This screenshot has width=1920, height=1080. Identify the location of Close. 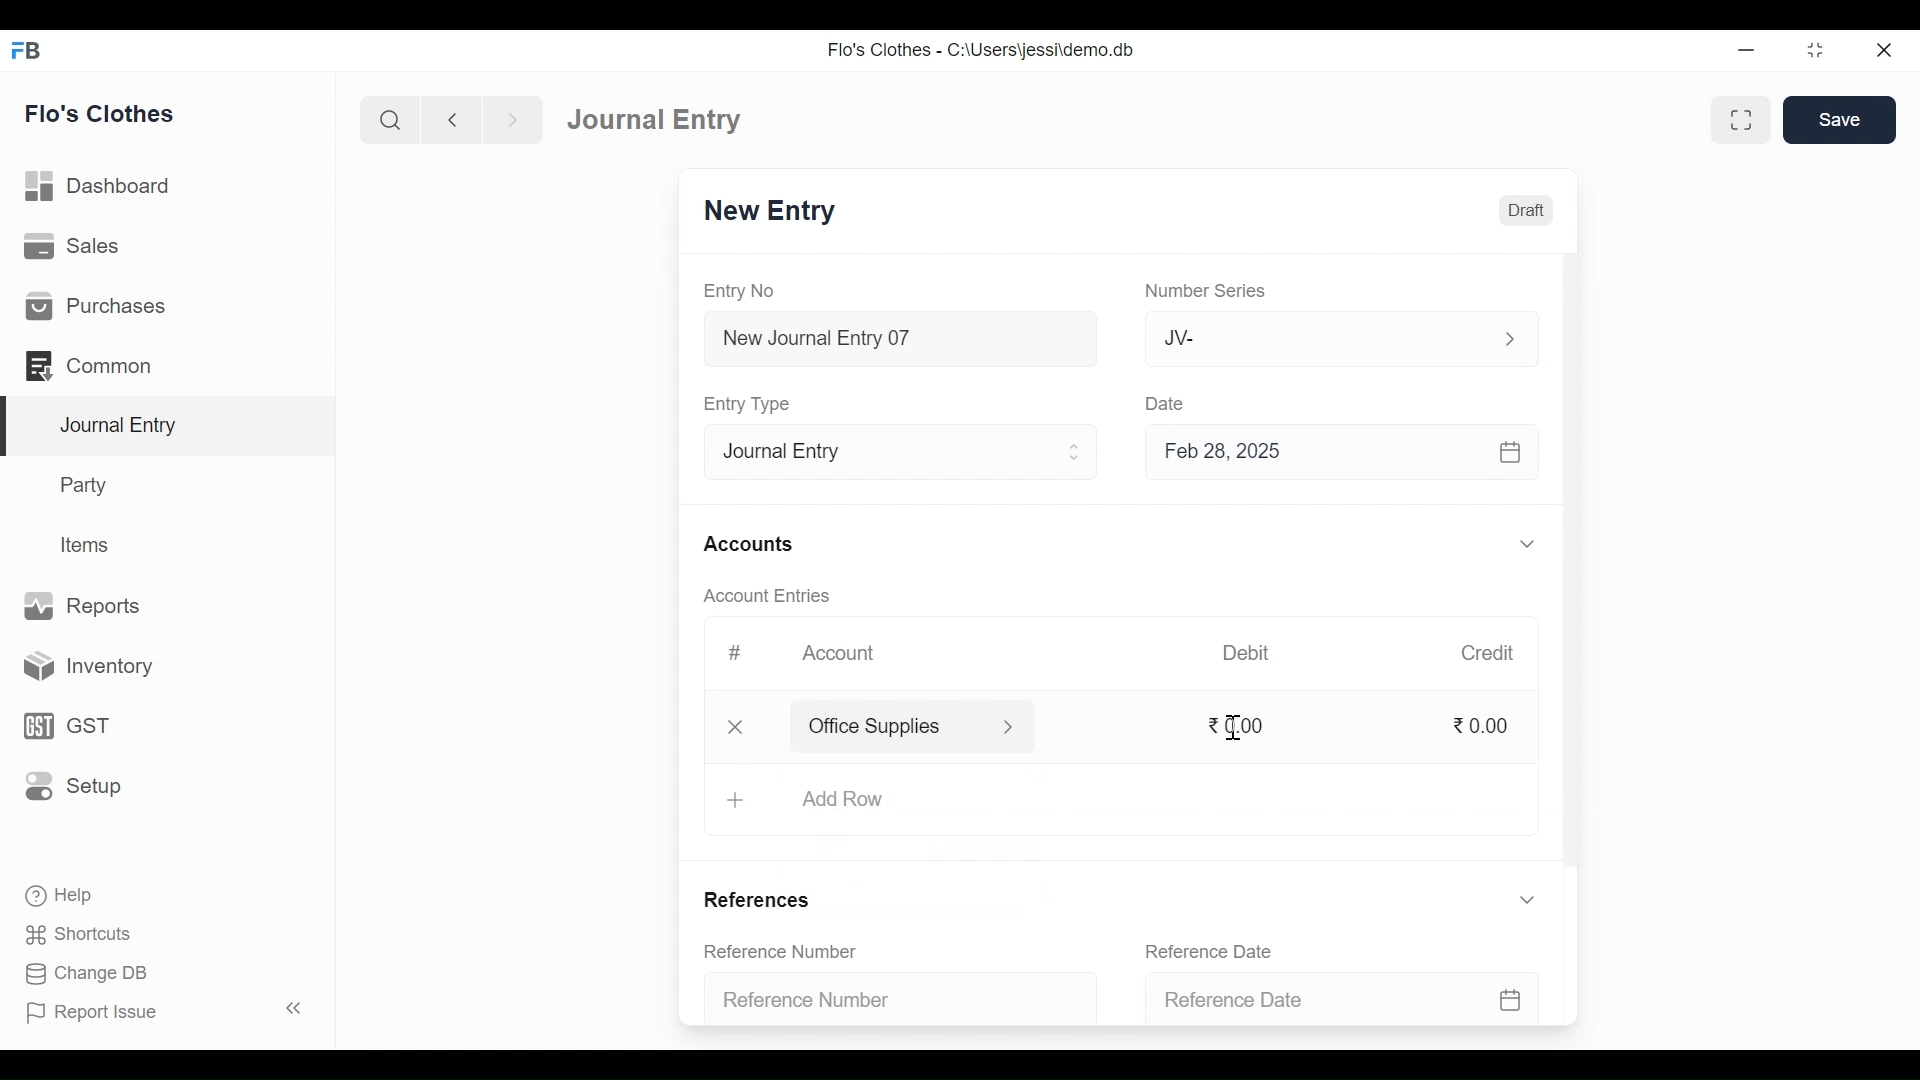
(736, 729).